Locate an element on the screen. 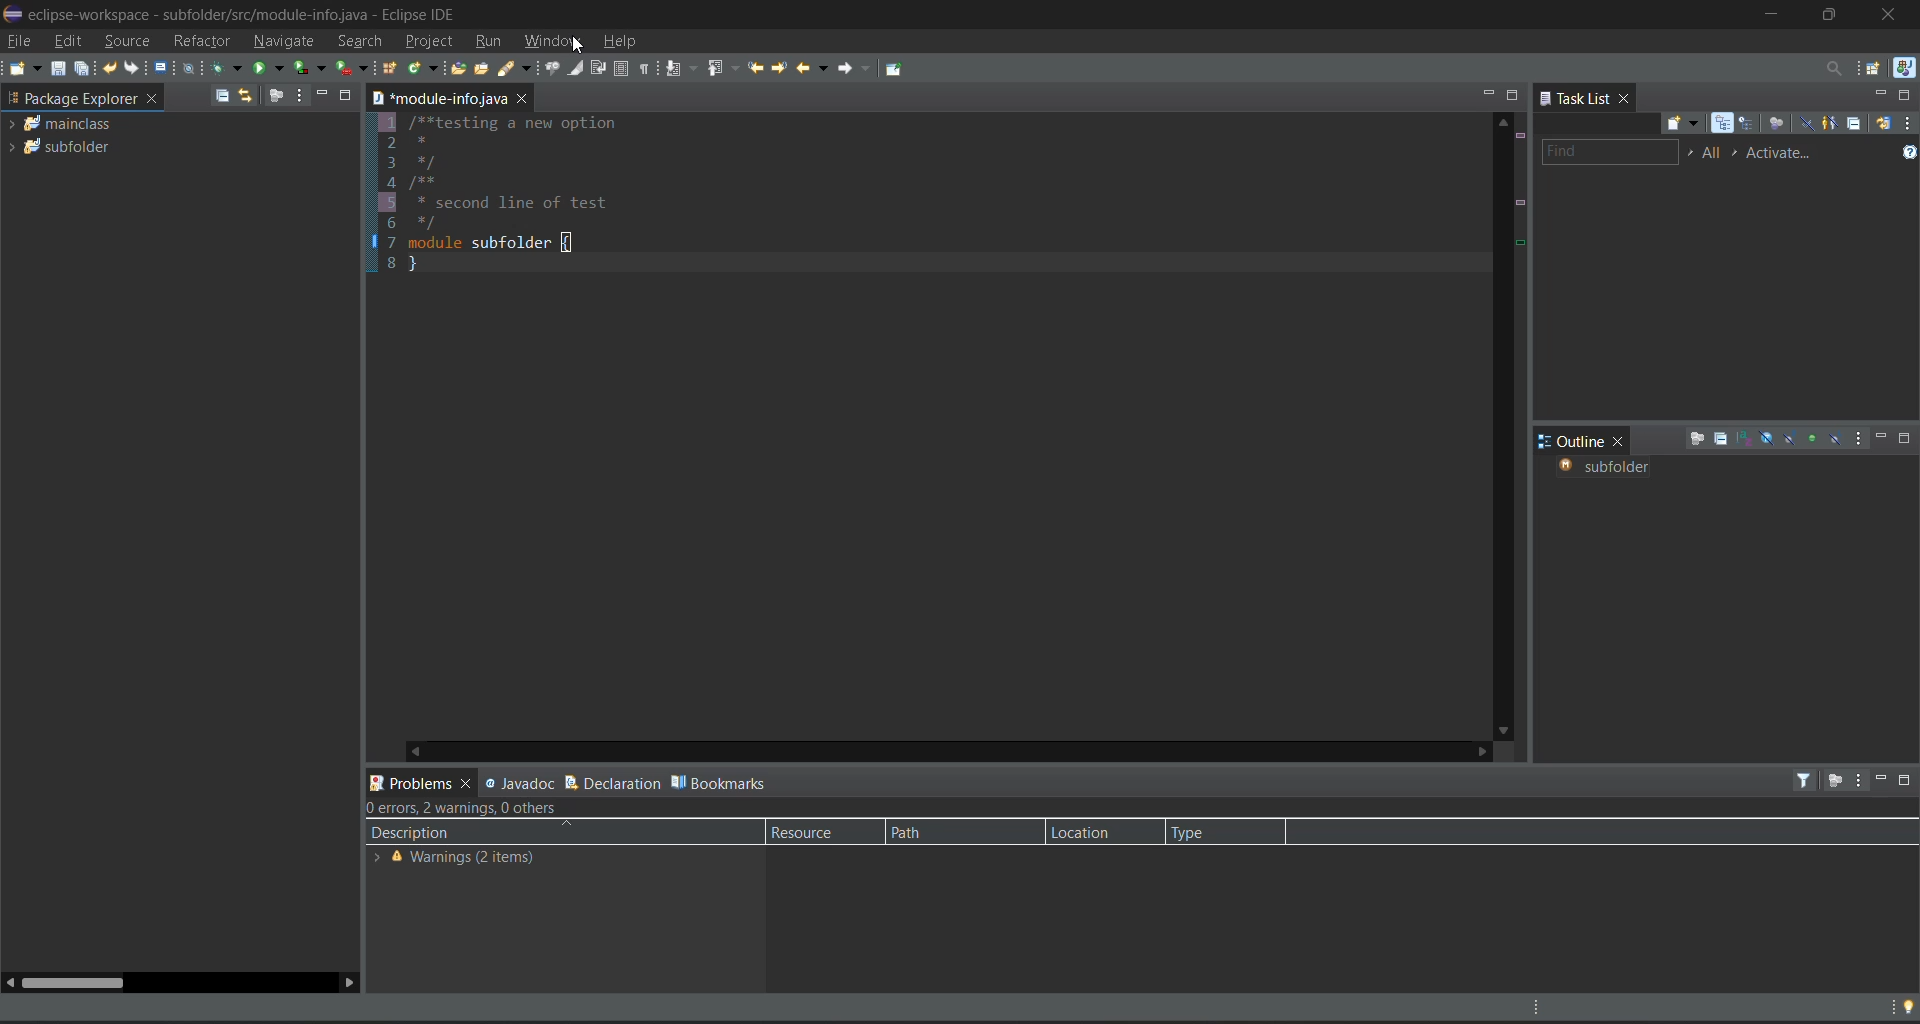 Image resolution: width=1920 pixels, height=1024 pixels. access commands and other items is located at coordinates (1834, 69).